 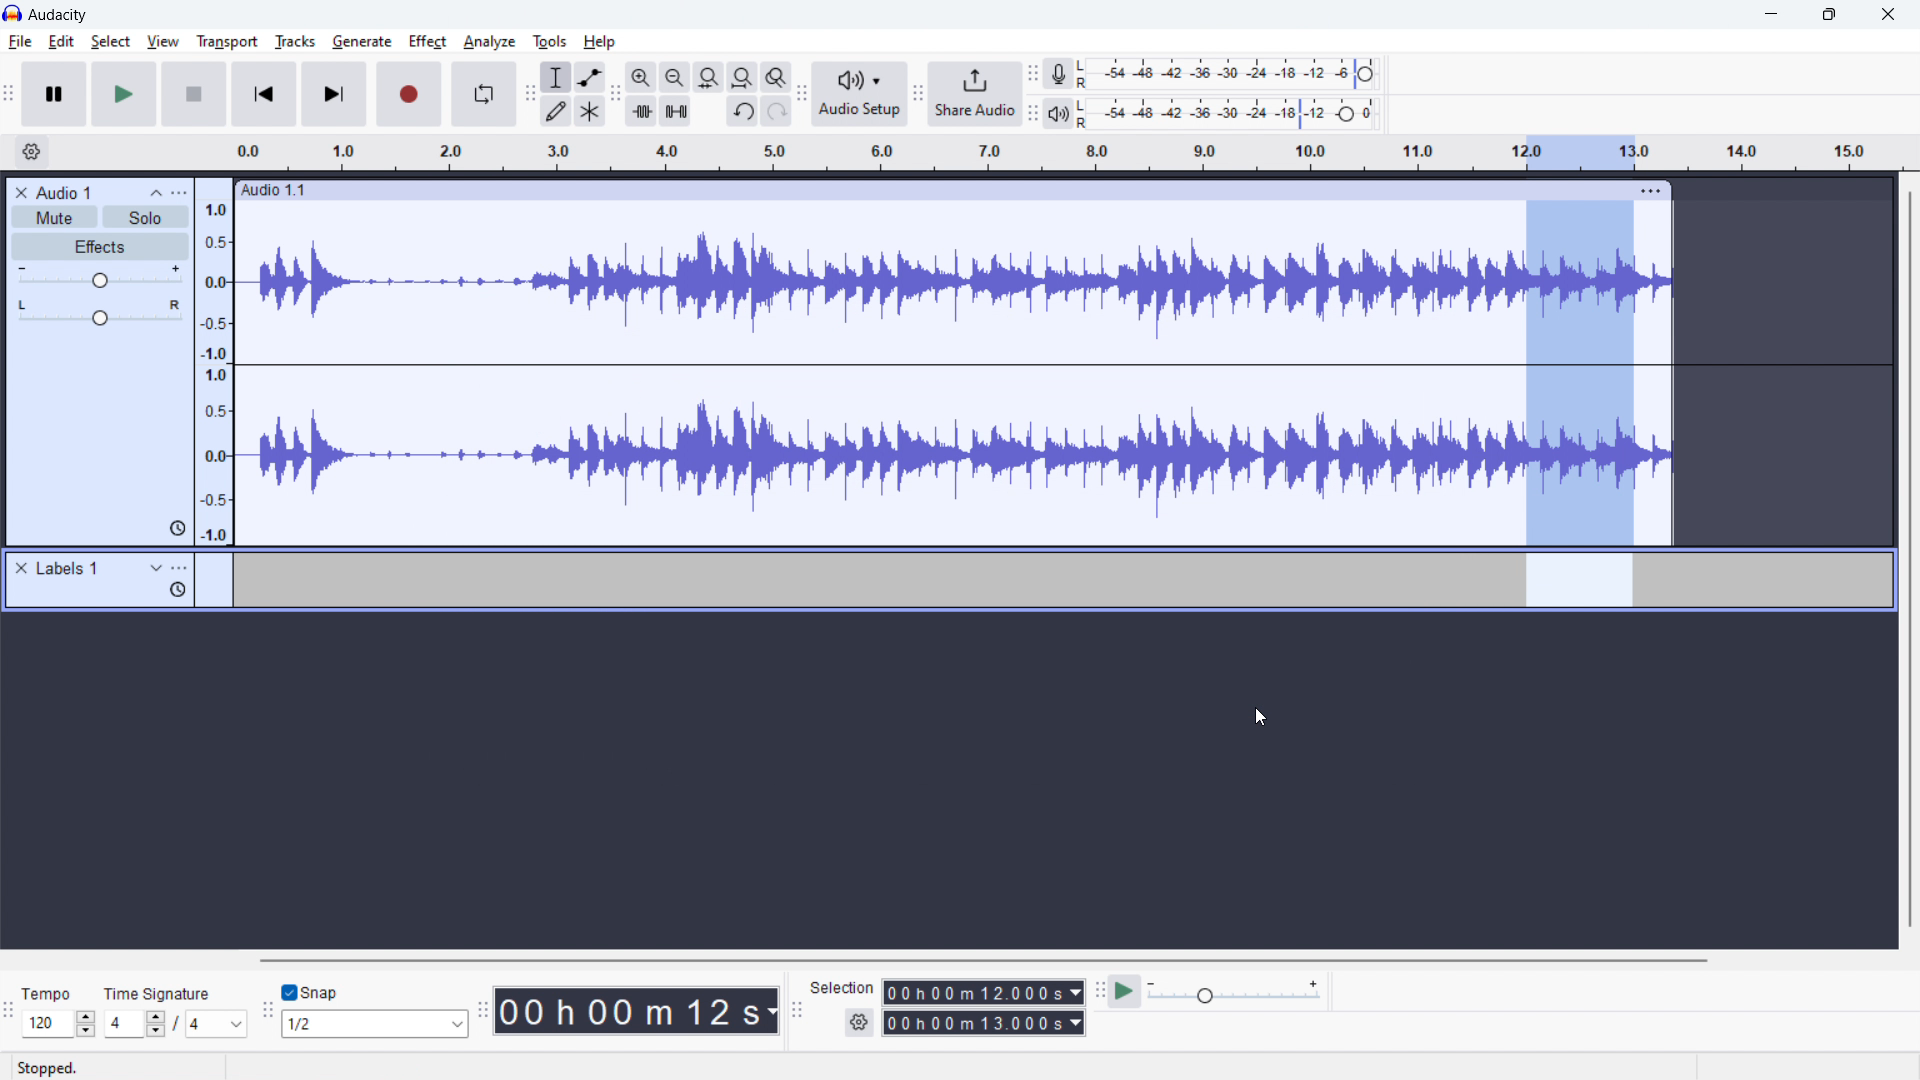 I want to click on audio setup toolbar, so click(x=801, y=94).